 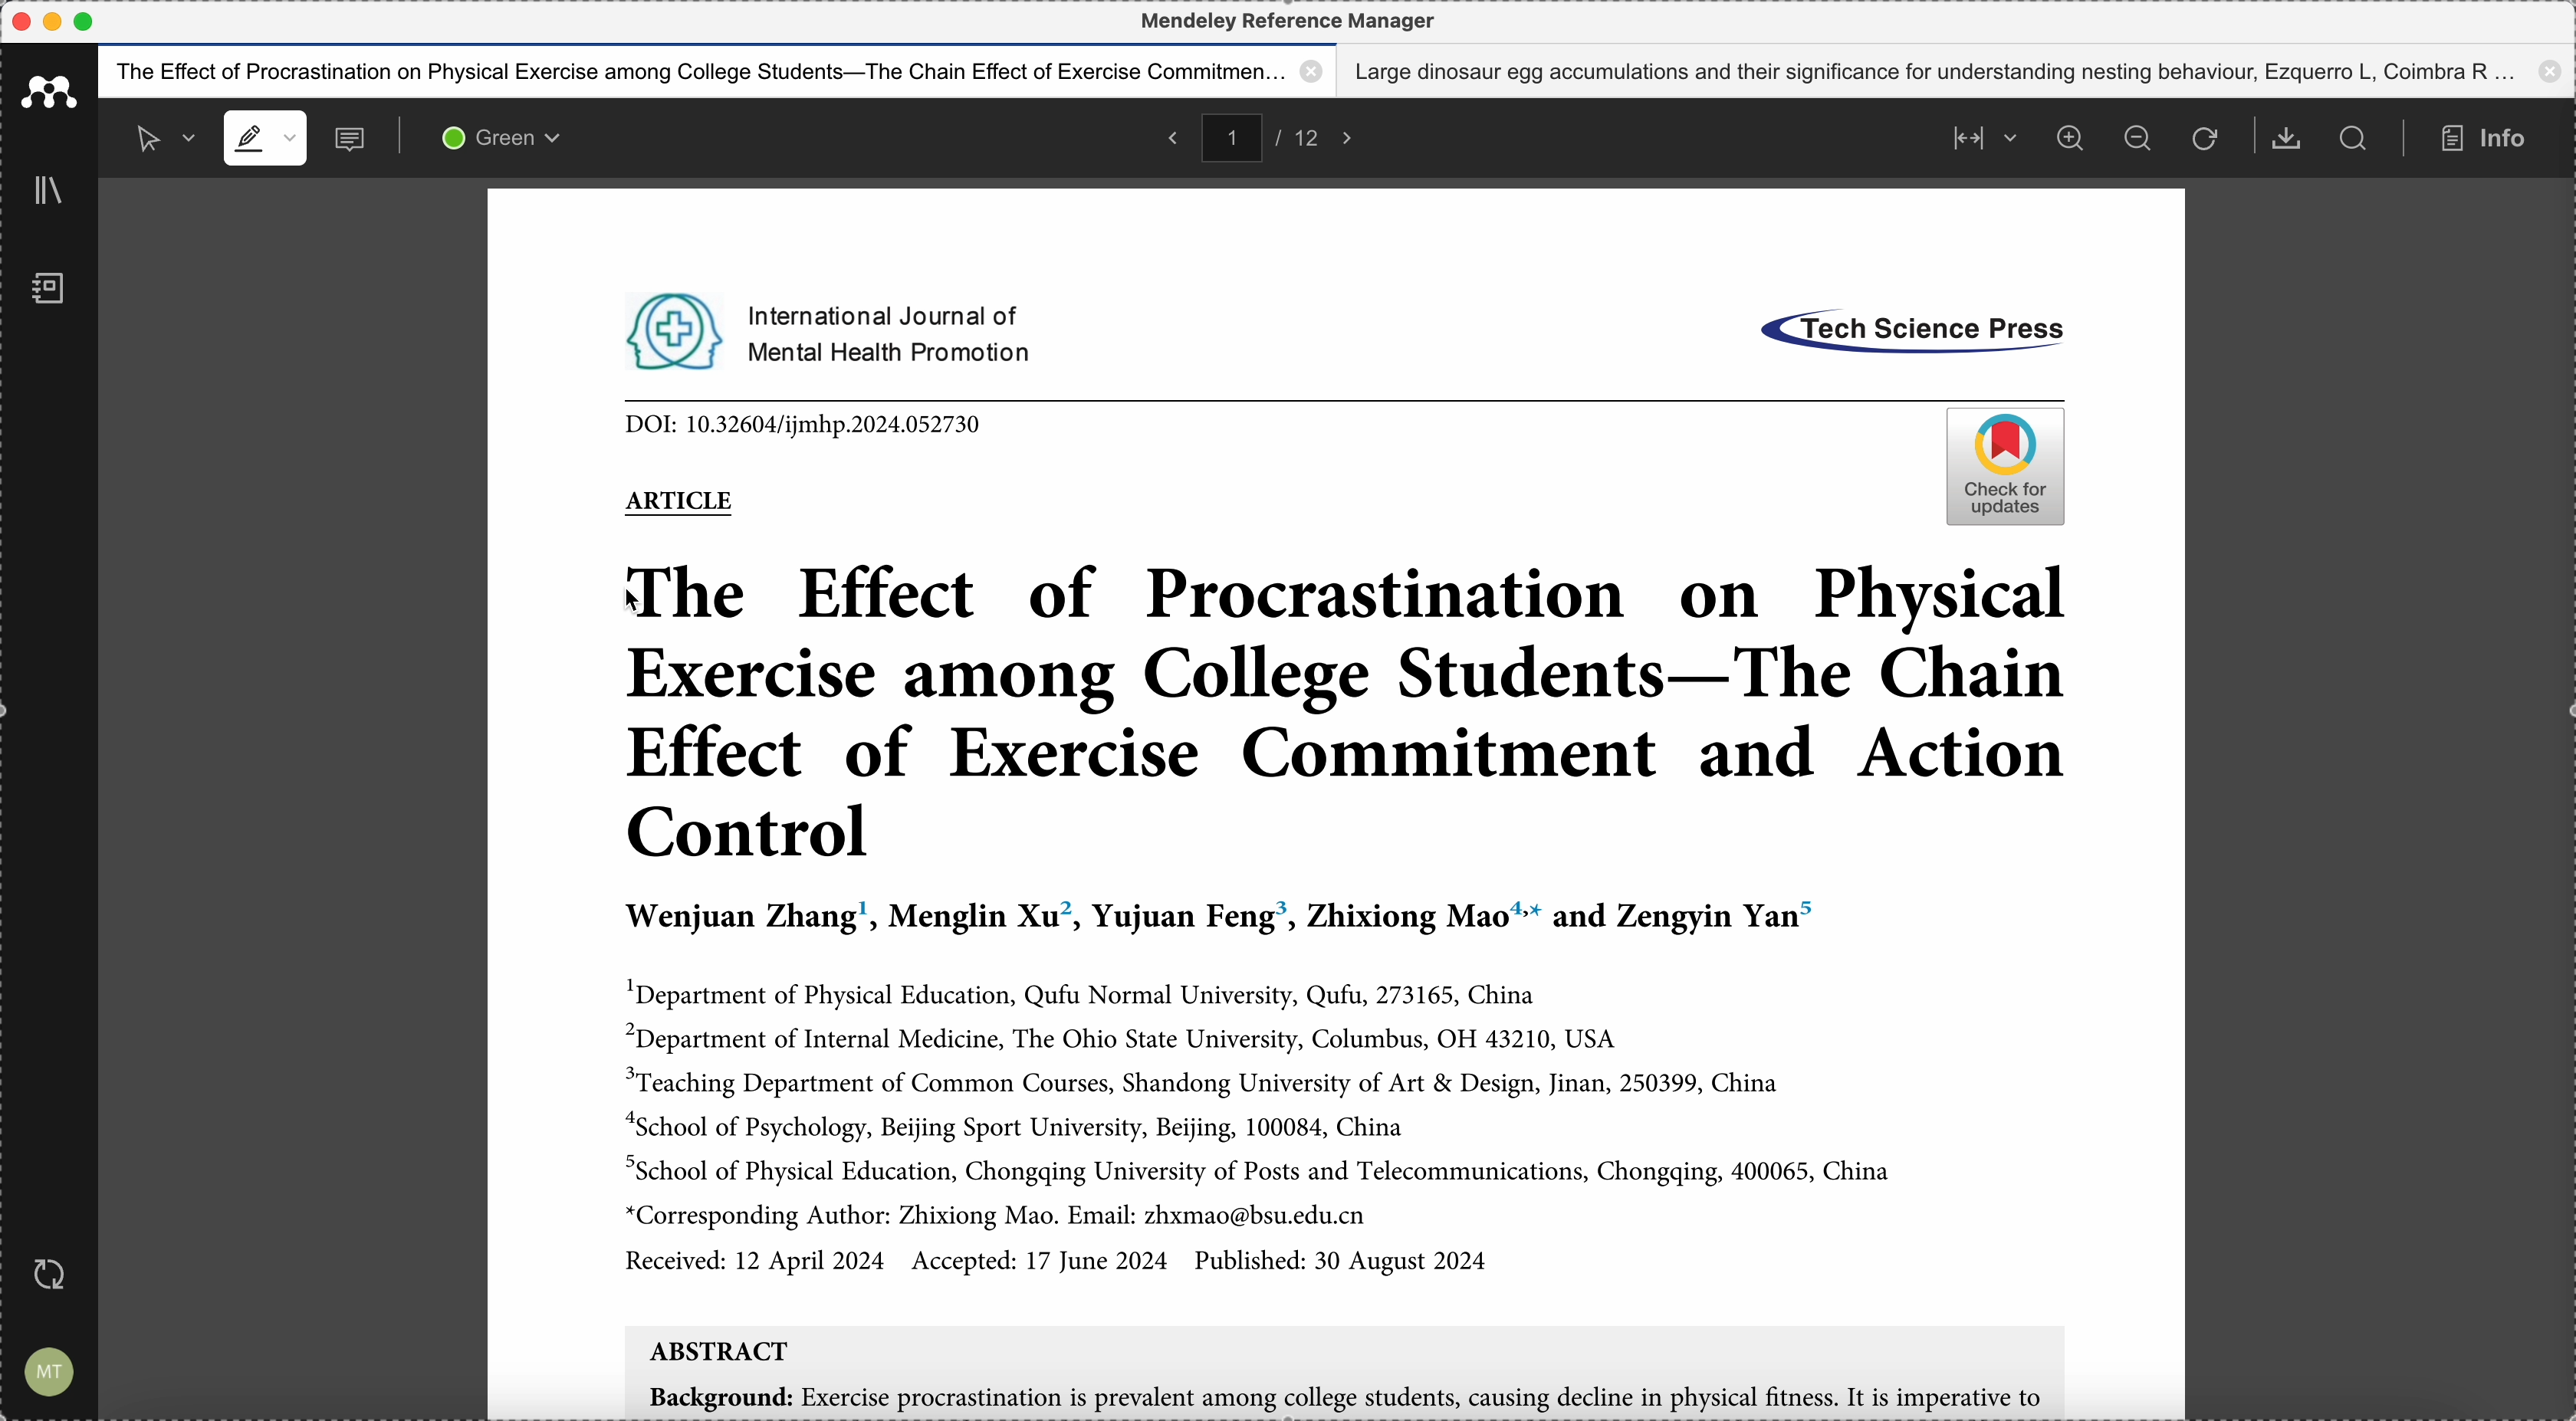 I want to click on align page, so click(x=1979, y=136).